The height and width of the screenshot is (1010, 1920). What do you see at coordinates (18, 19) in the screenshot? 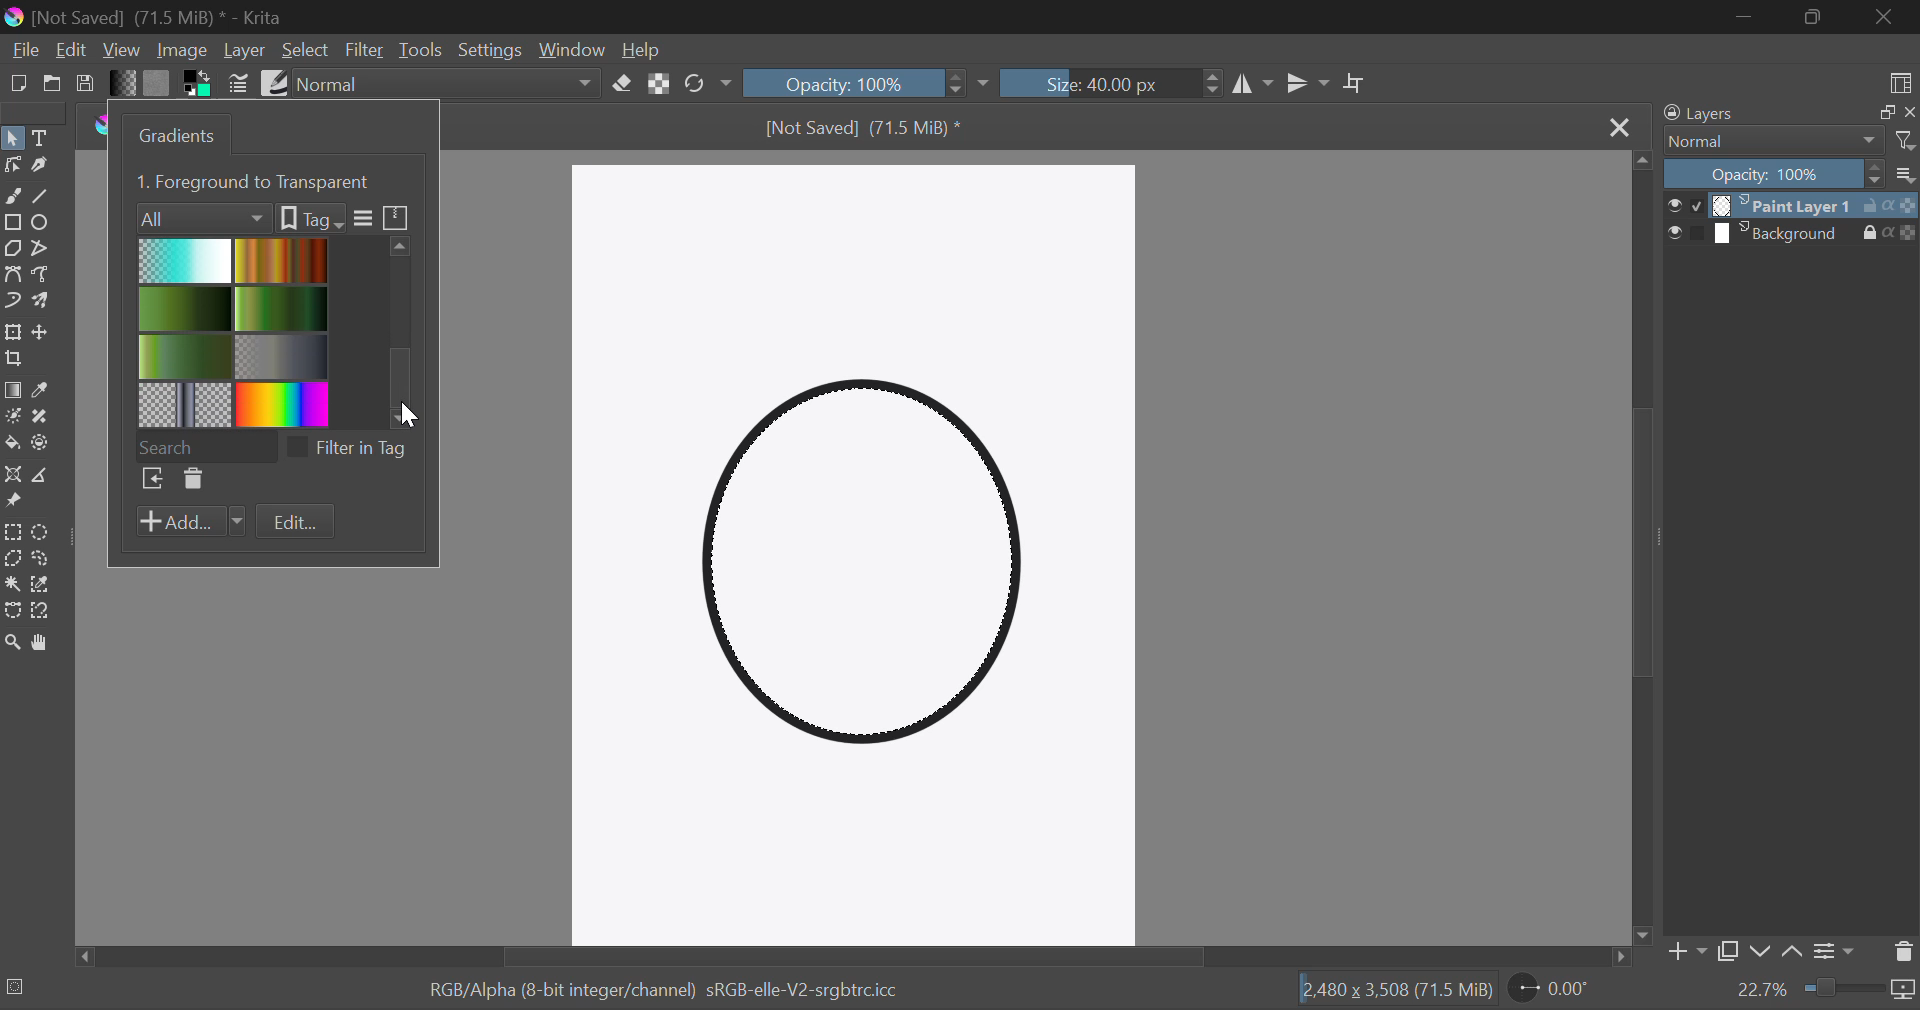
I see `logo` at bounding box center [18, 19].